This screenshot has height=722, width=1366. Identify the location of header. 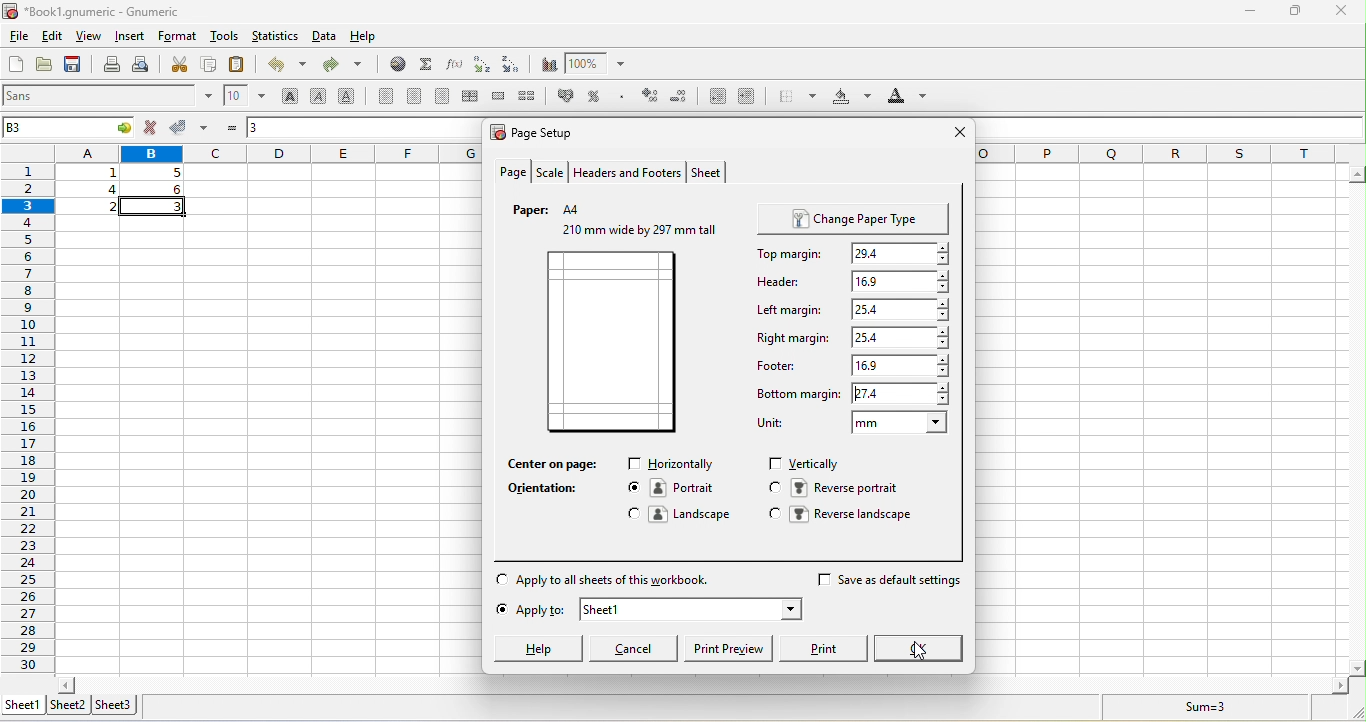
(782, 280).